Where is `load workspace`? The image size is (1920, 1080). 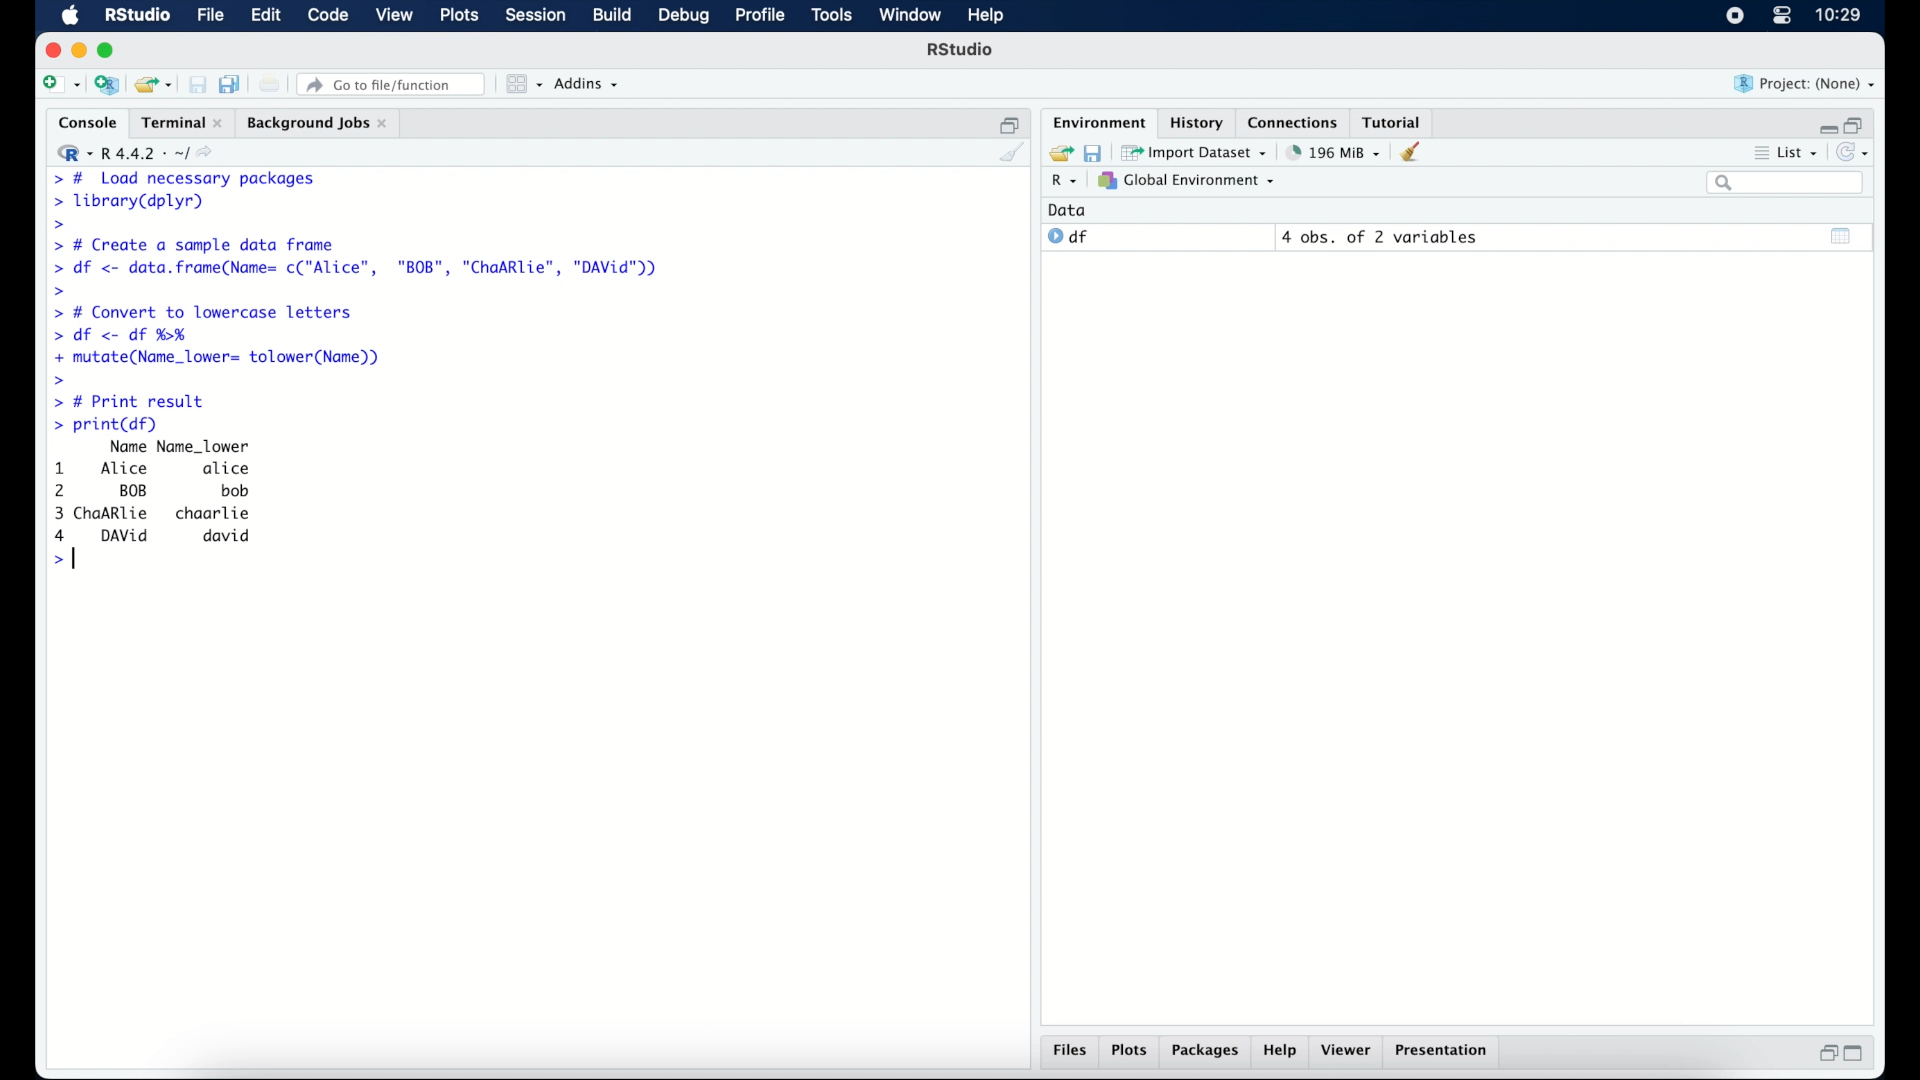
load workspace is located at coordinates (1058, 151).